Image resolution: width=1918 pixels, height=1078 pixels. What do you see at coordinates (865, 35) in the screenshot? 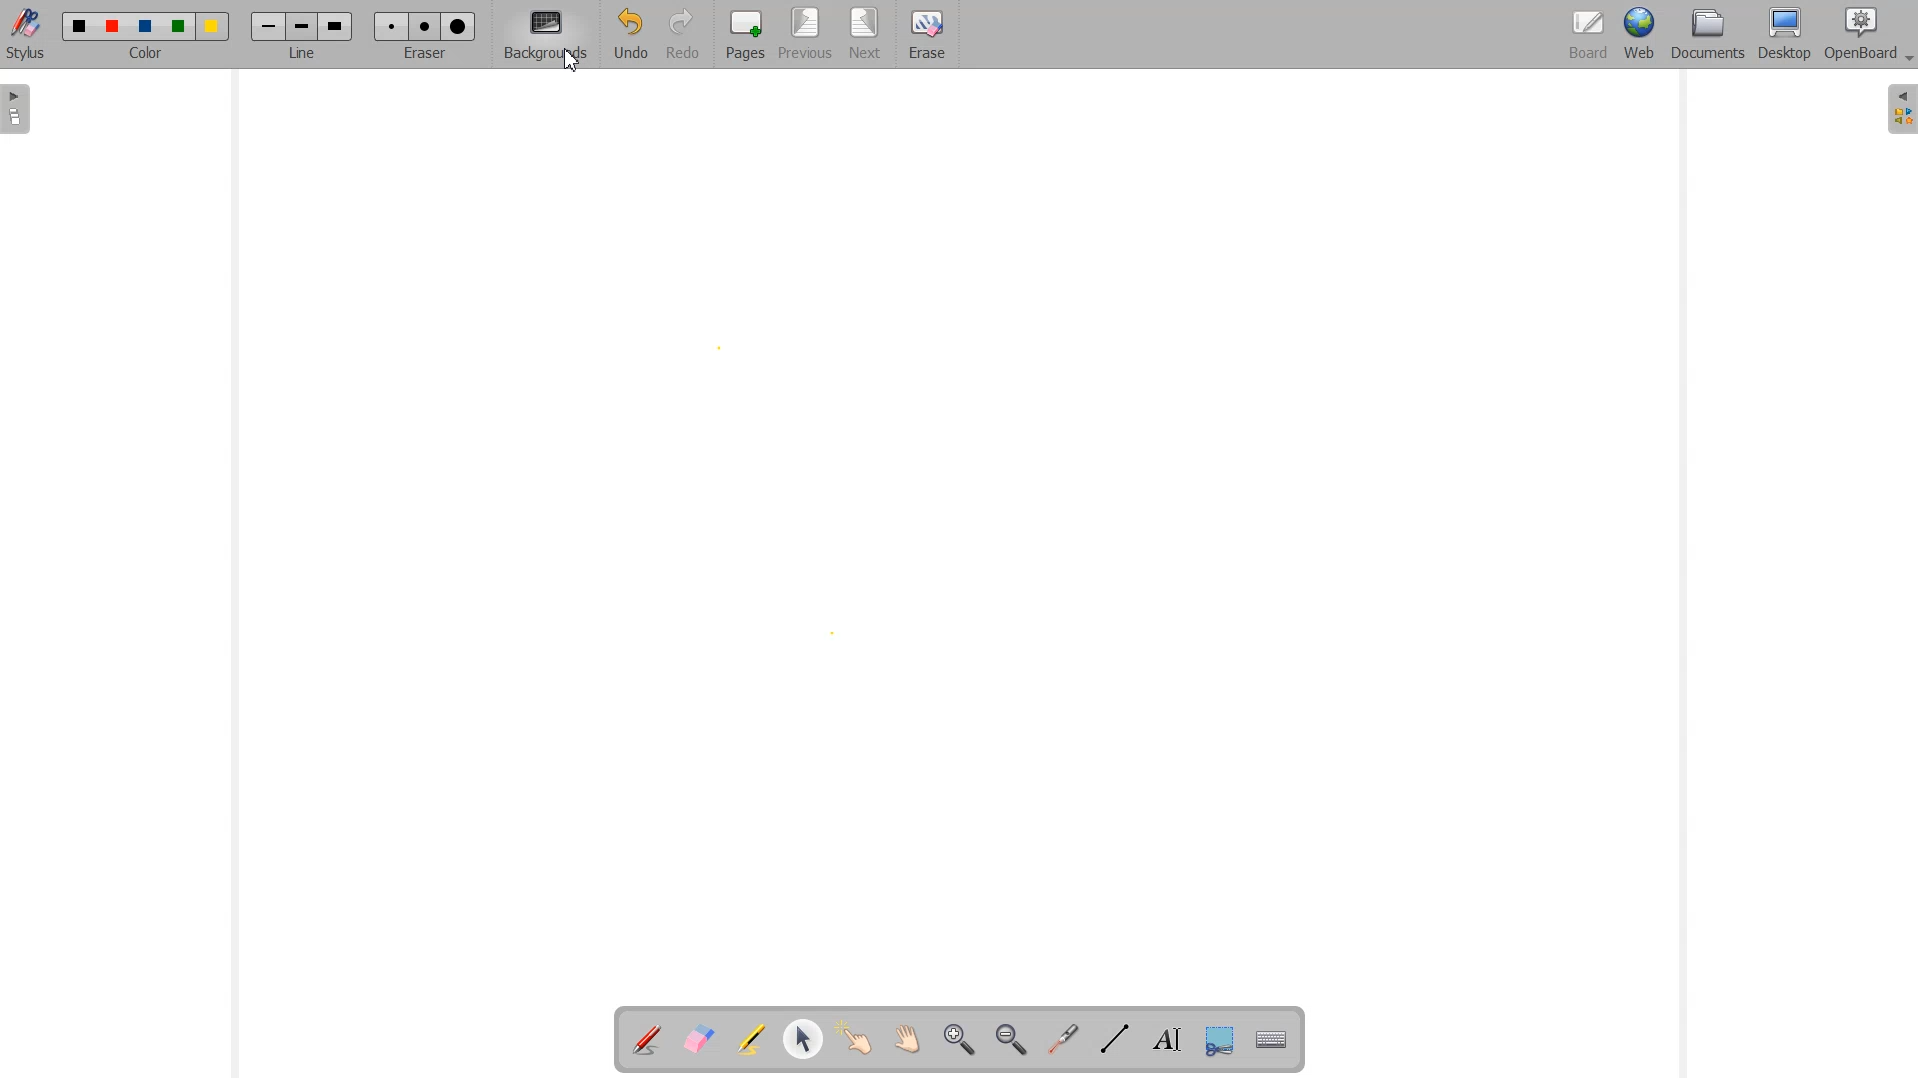
I see `Next` at bounding box center [865, 35].